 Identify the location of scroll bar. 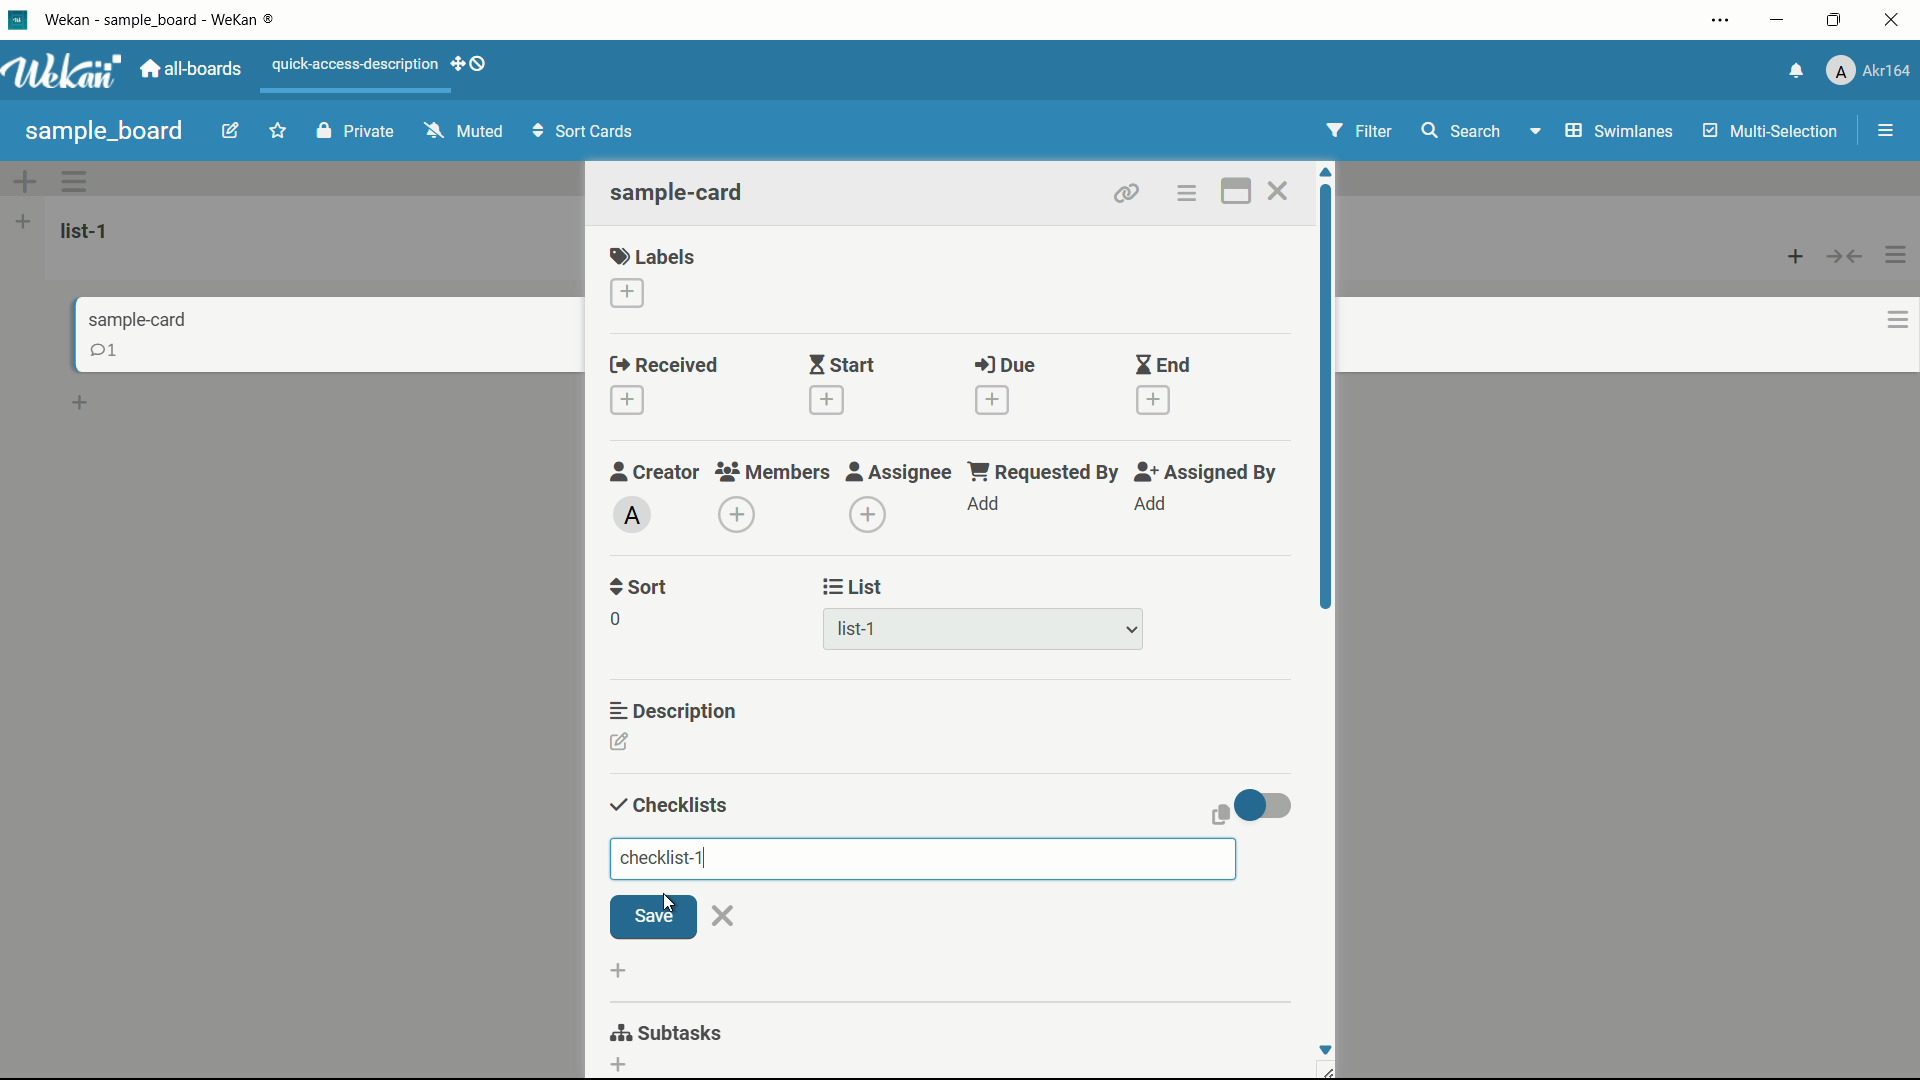
(1328, 417).